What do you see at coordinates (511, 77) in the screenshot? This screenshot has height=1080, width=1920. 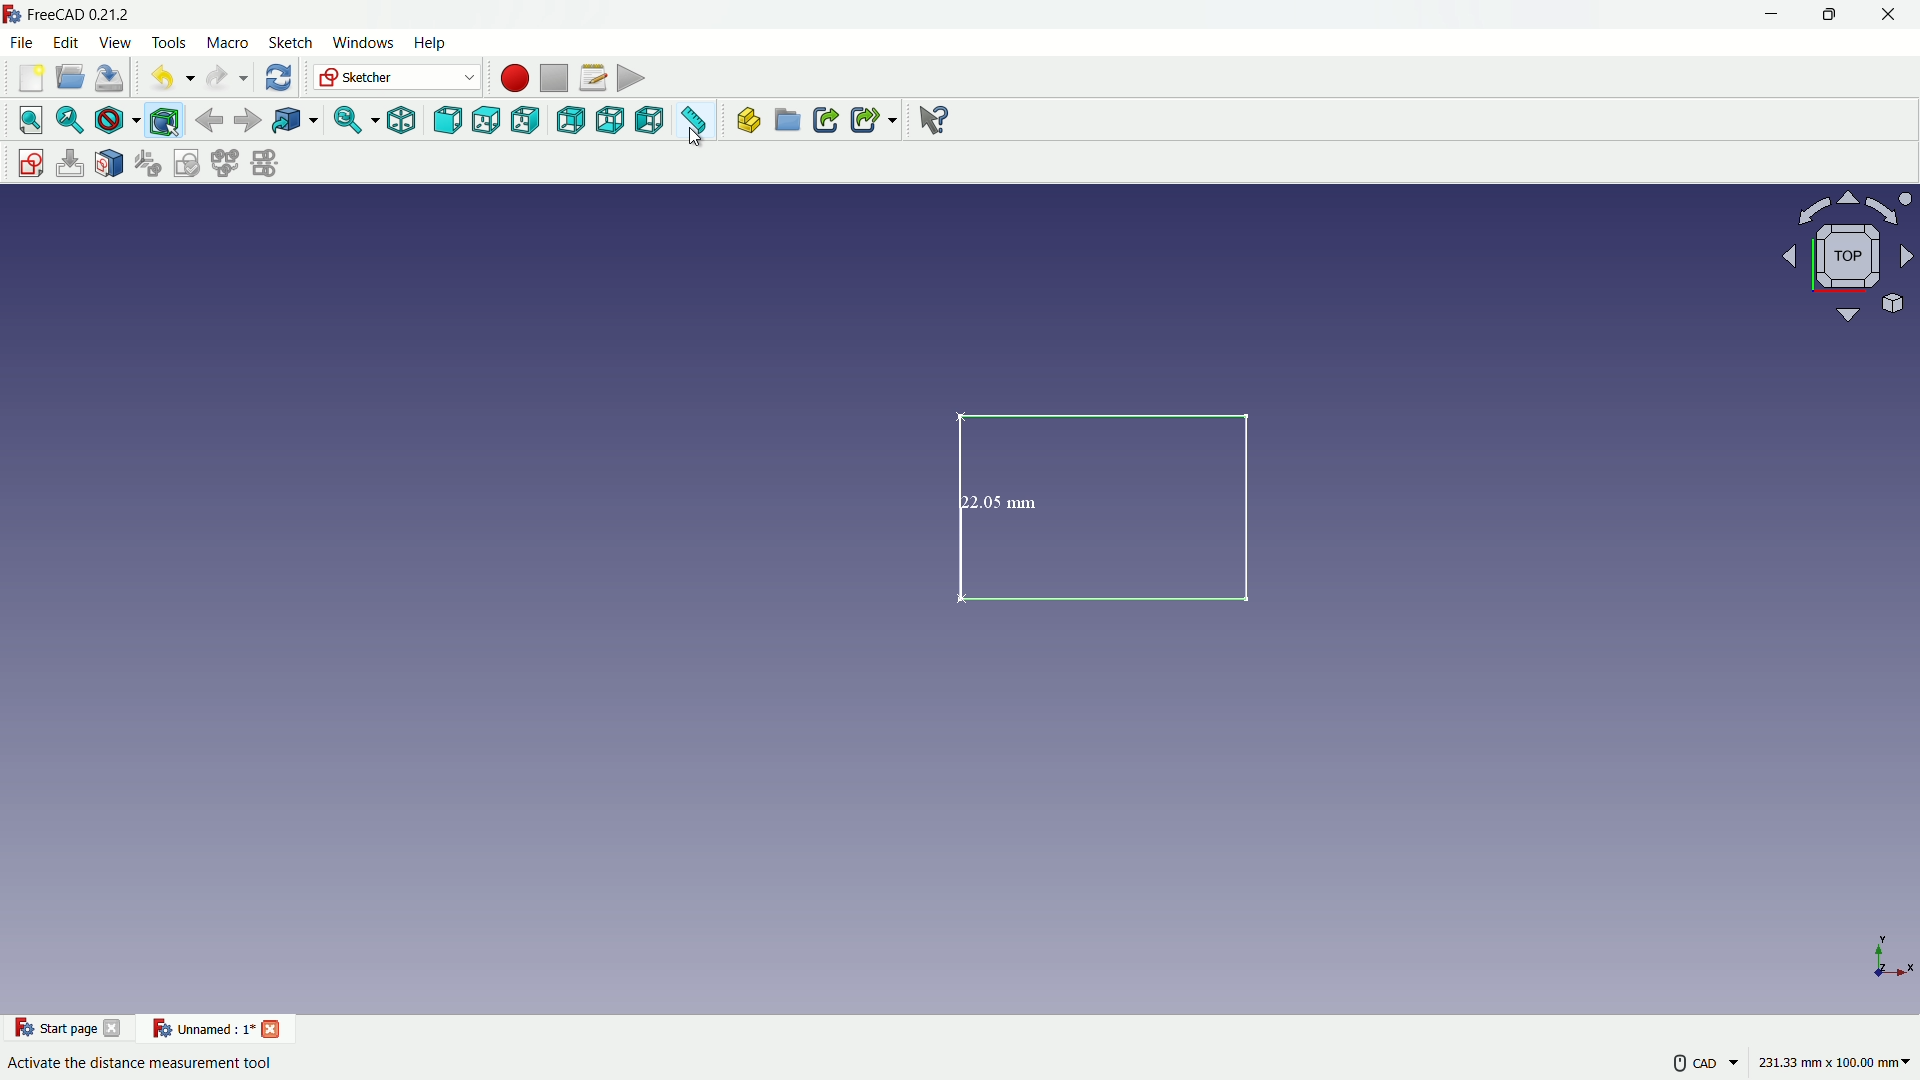 I see `start macros` at bounding box center [511, 77].